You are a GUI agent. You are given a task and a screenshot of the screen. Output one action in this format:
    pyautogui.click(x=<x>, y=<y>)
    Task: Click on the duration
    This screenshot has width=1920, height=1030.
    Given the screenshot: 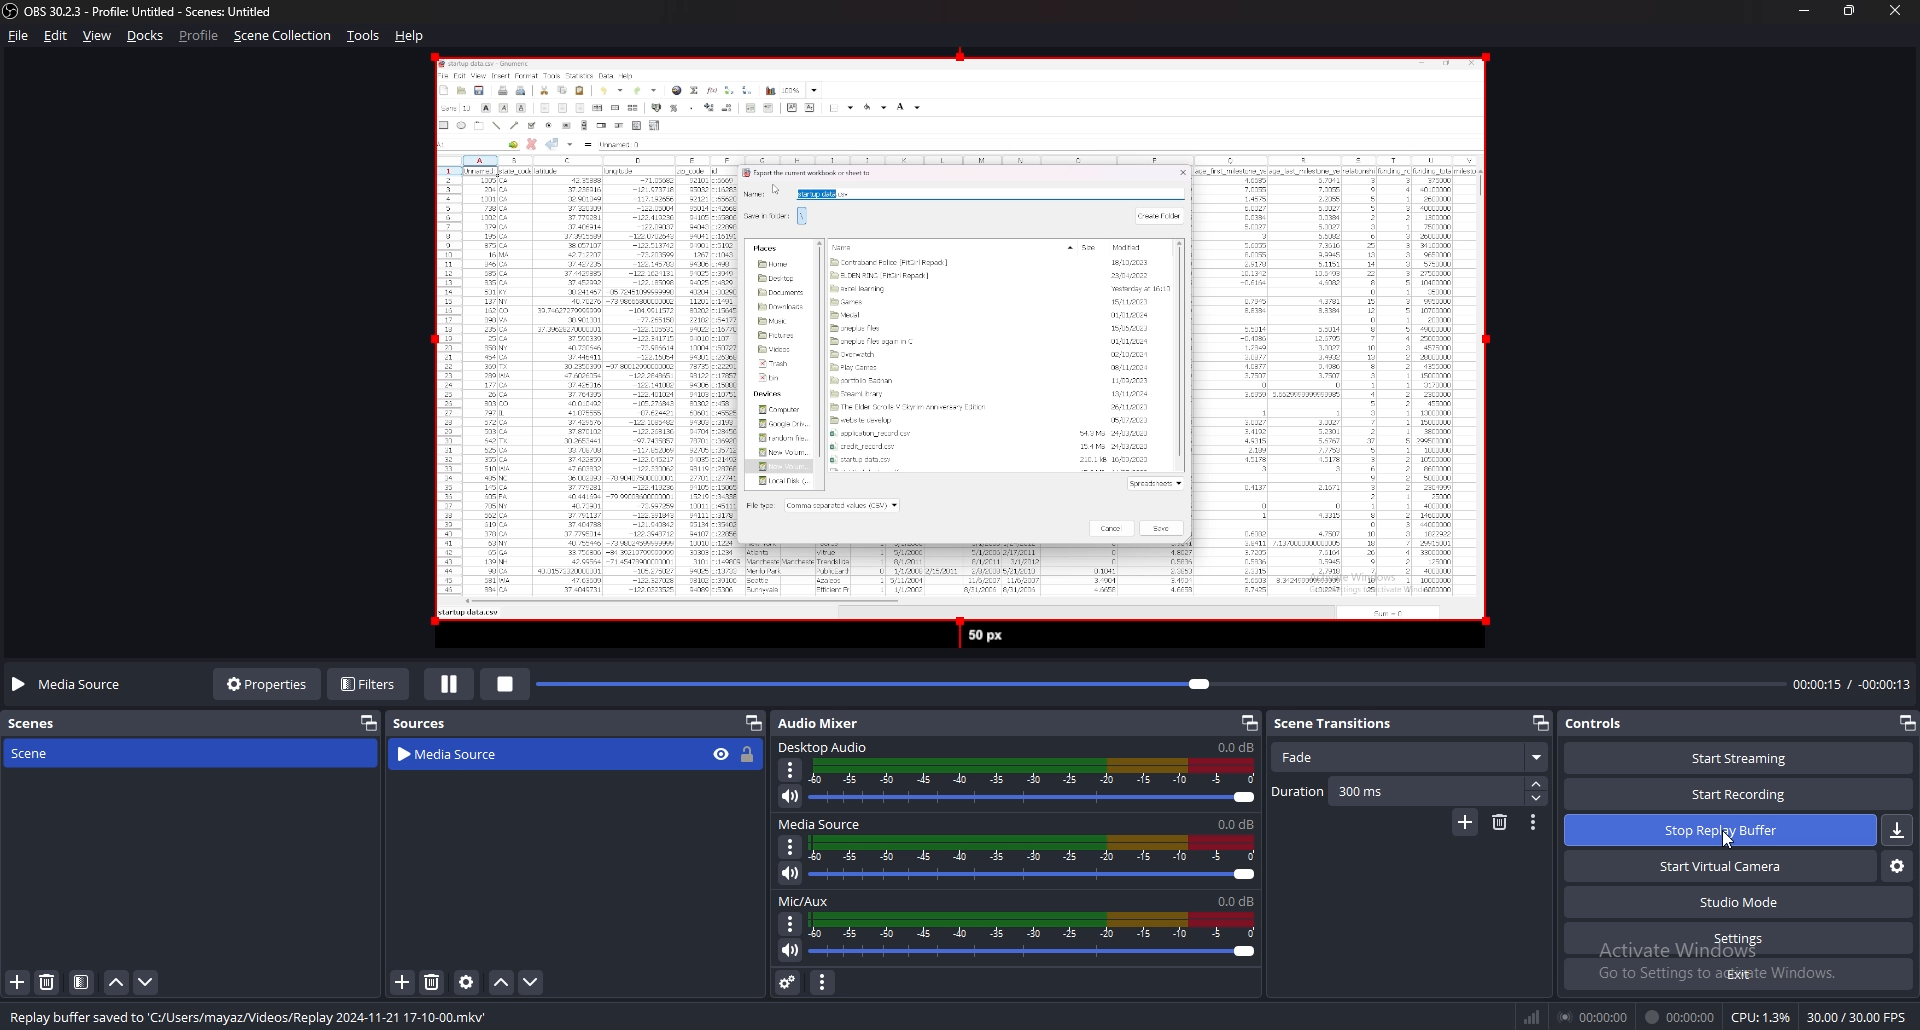 What is the action you would take?
    pyautogui.click(x=1397, y=791)
    